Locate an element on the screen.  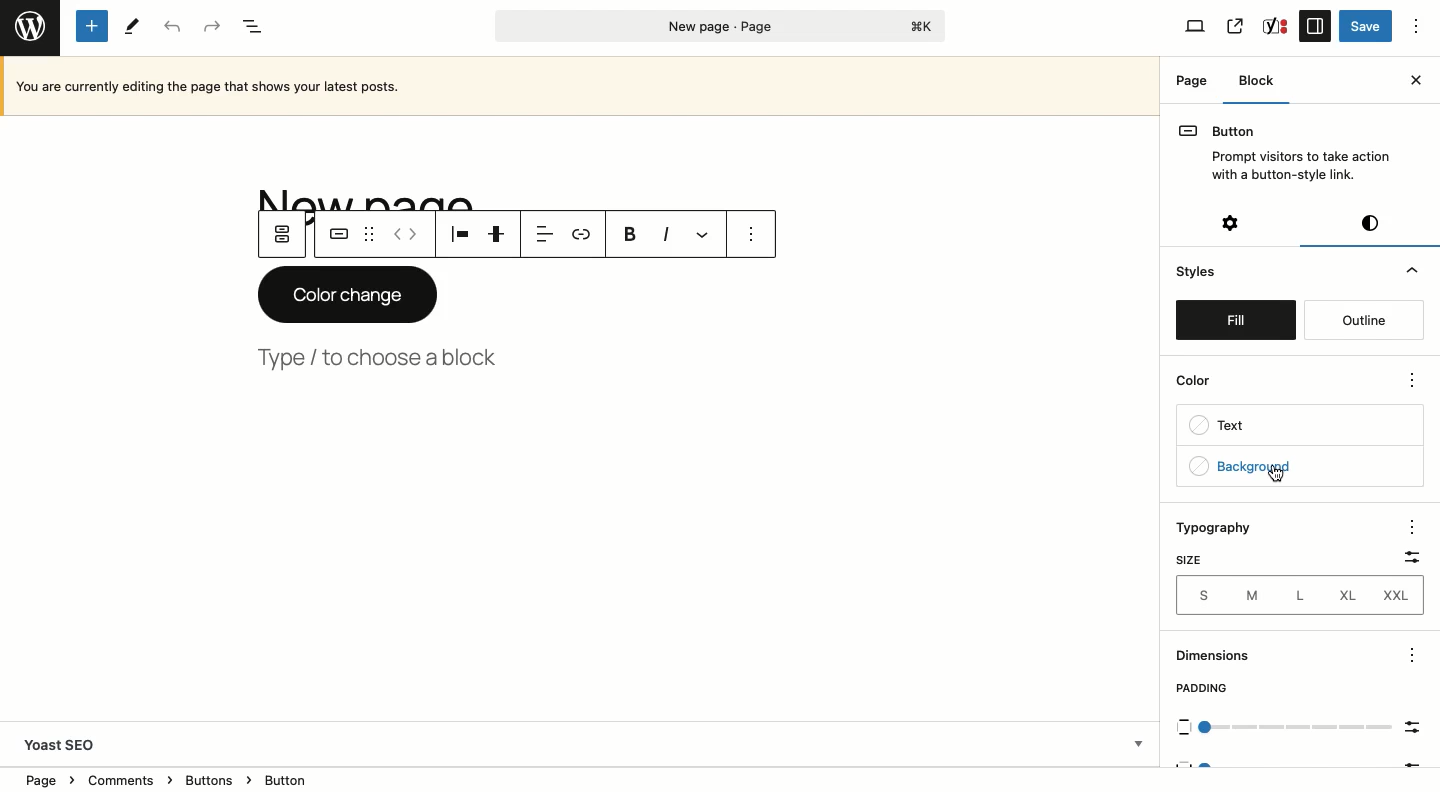
Document overview is located at coordinates (256, 28).